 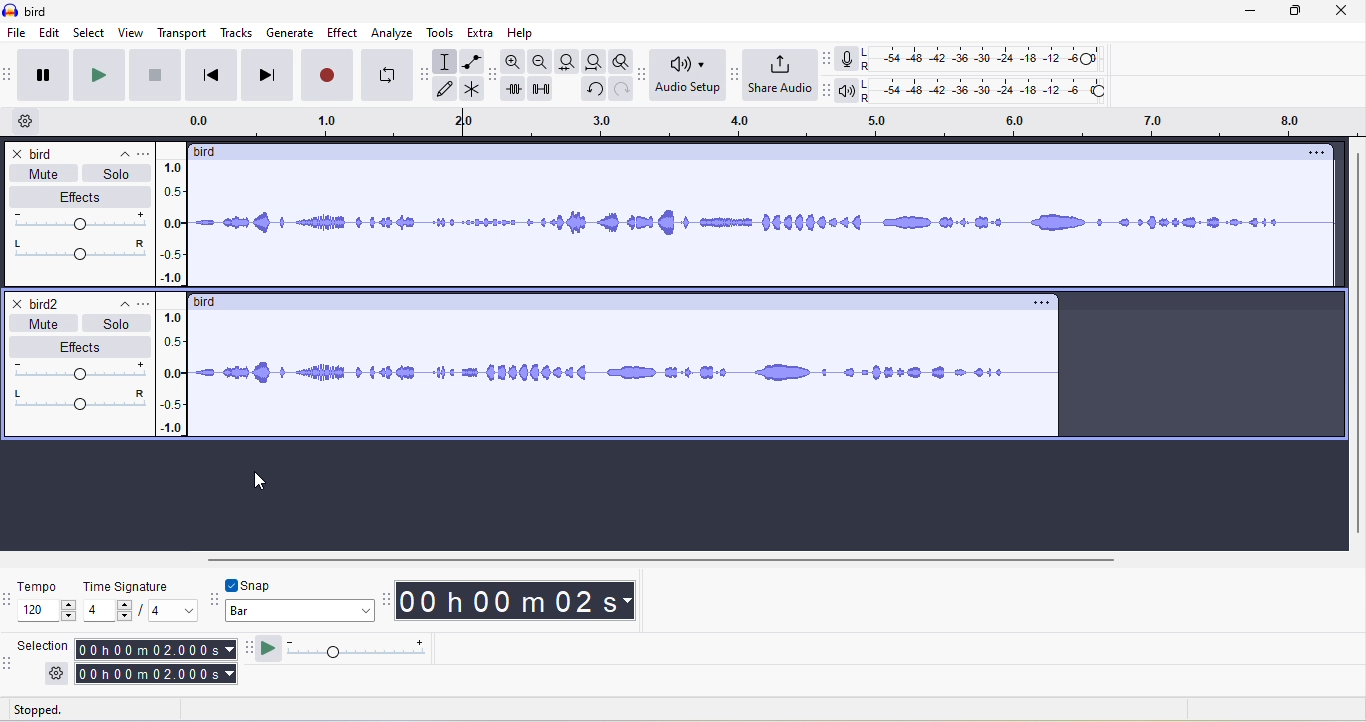 What do you see at coordinates (28, 123) in the screenshot?
I see `timeline options` at bounding box center [28, 123].